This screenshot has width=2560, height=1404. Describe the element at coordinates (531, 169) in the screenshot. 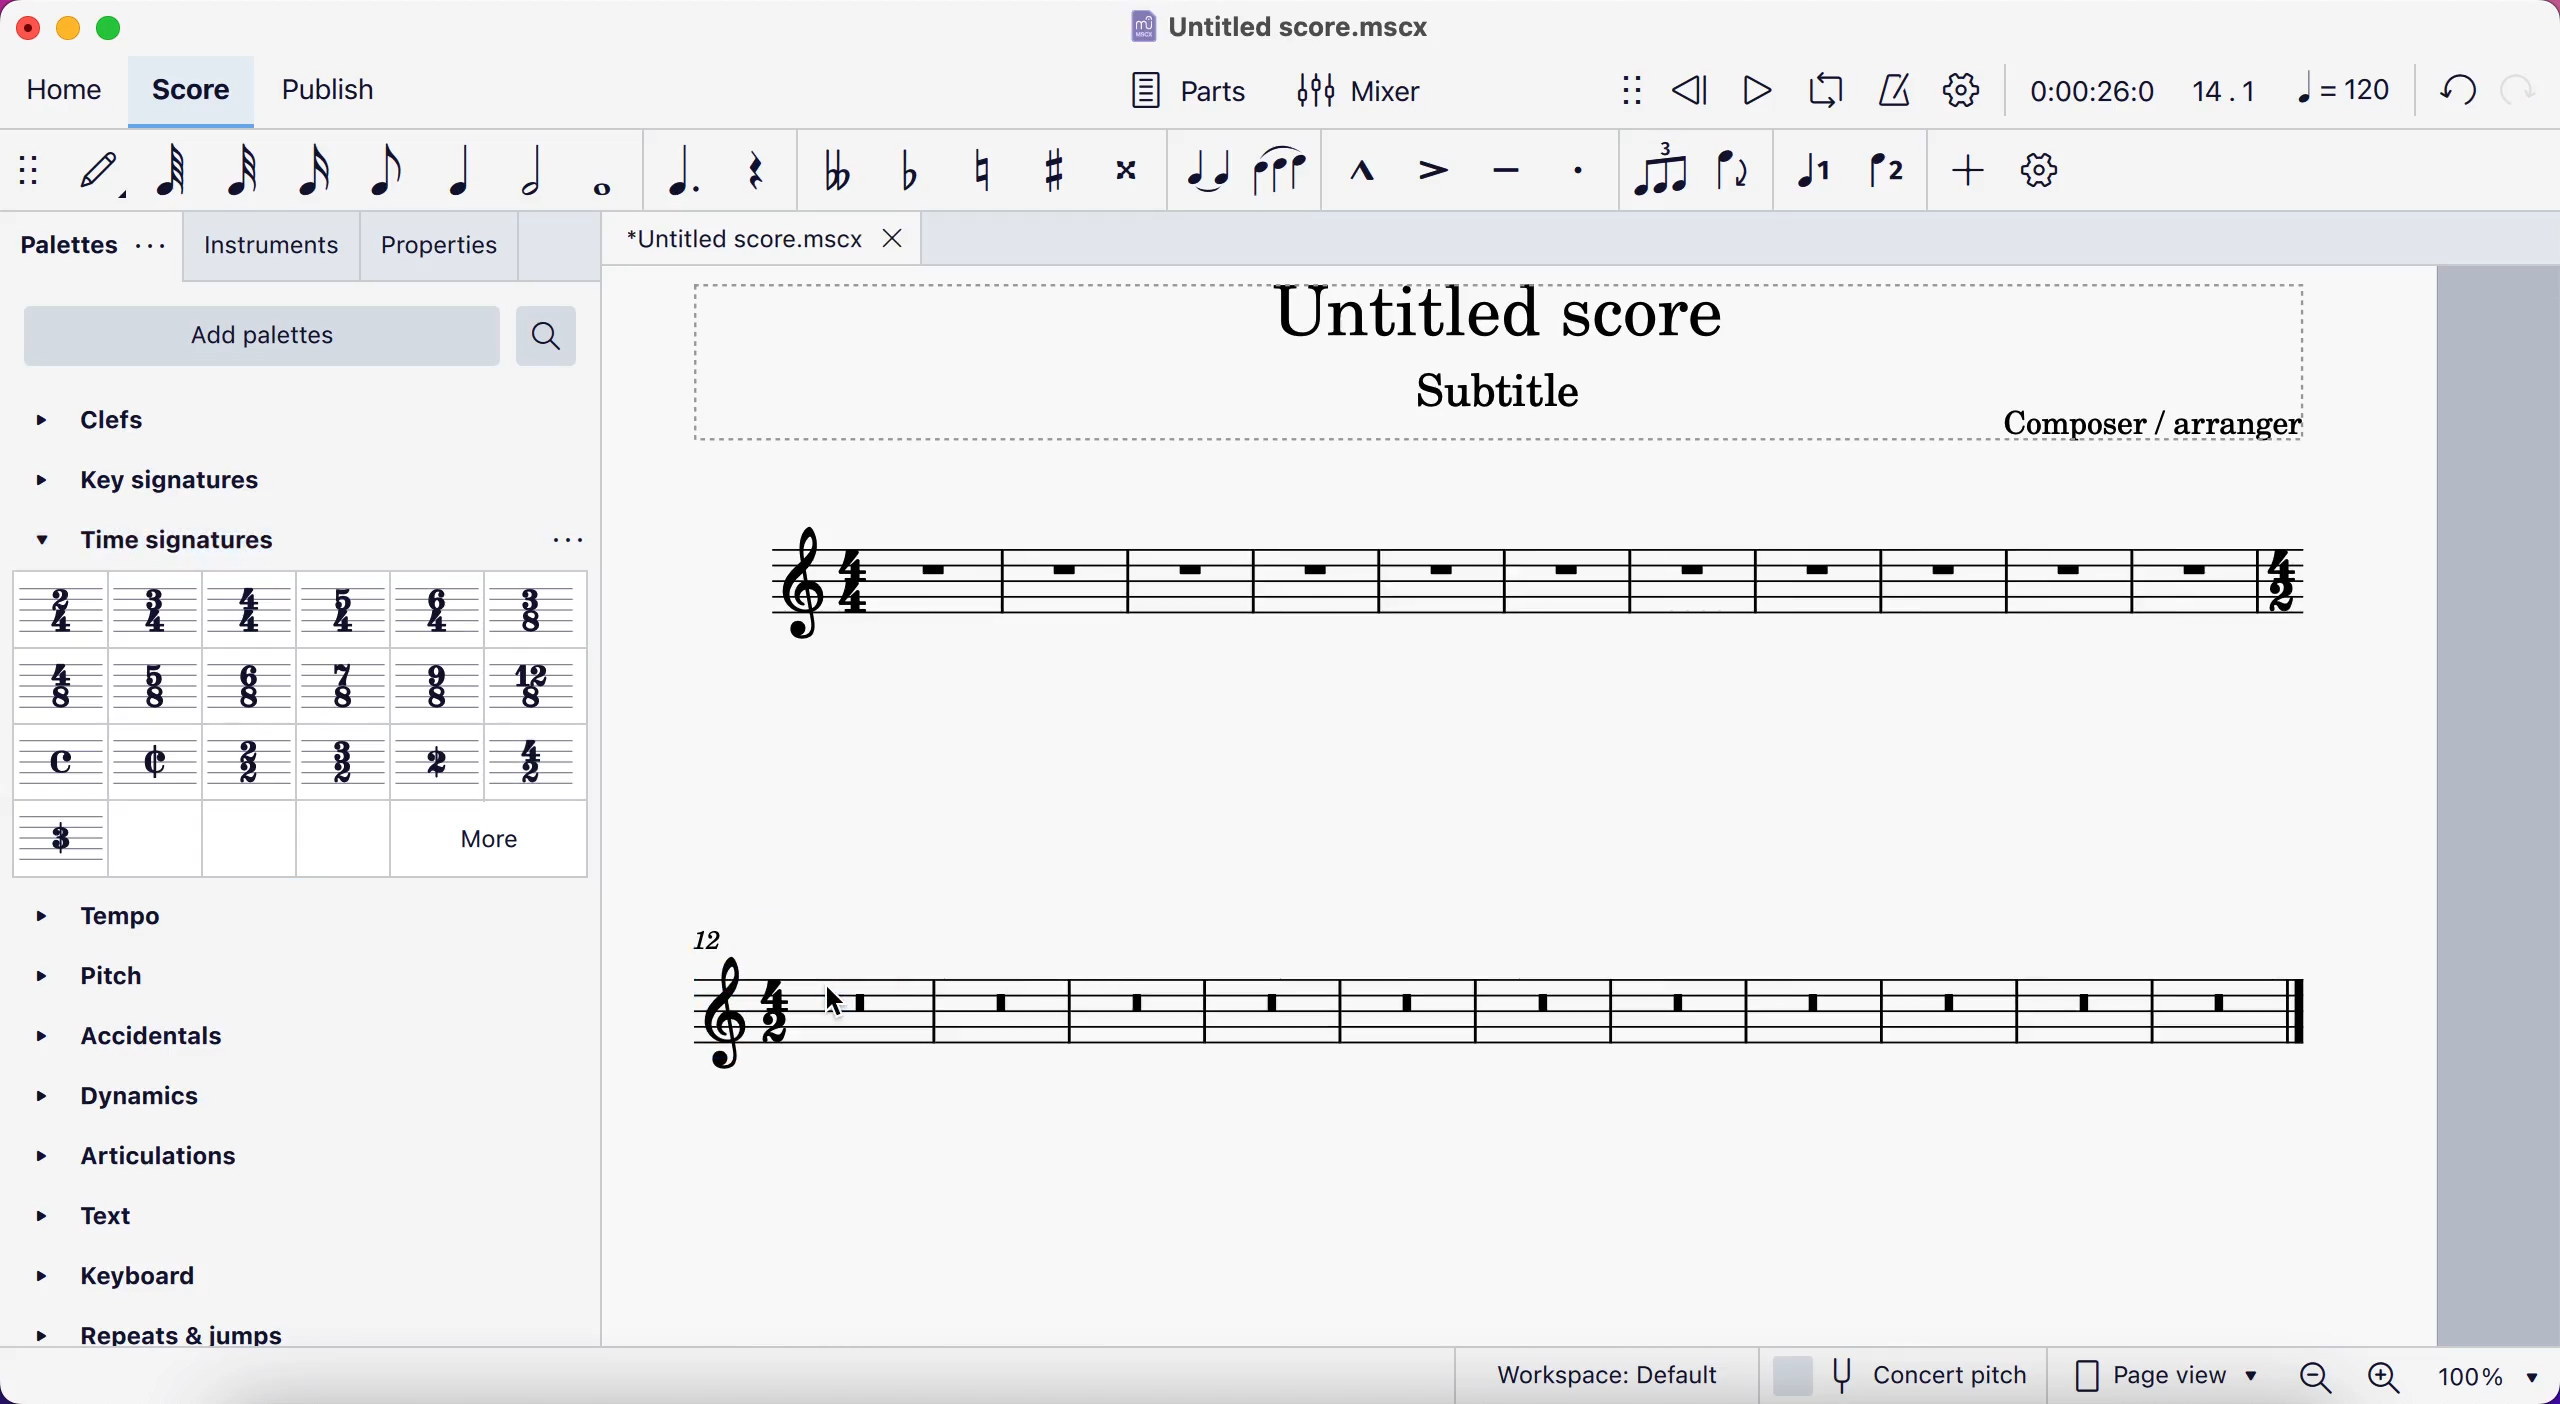

I see `half note` at that location.